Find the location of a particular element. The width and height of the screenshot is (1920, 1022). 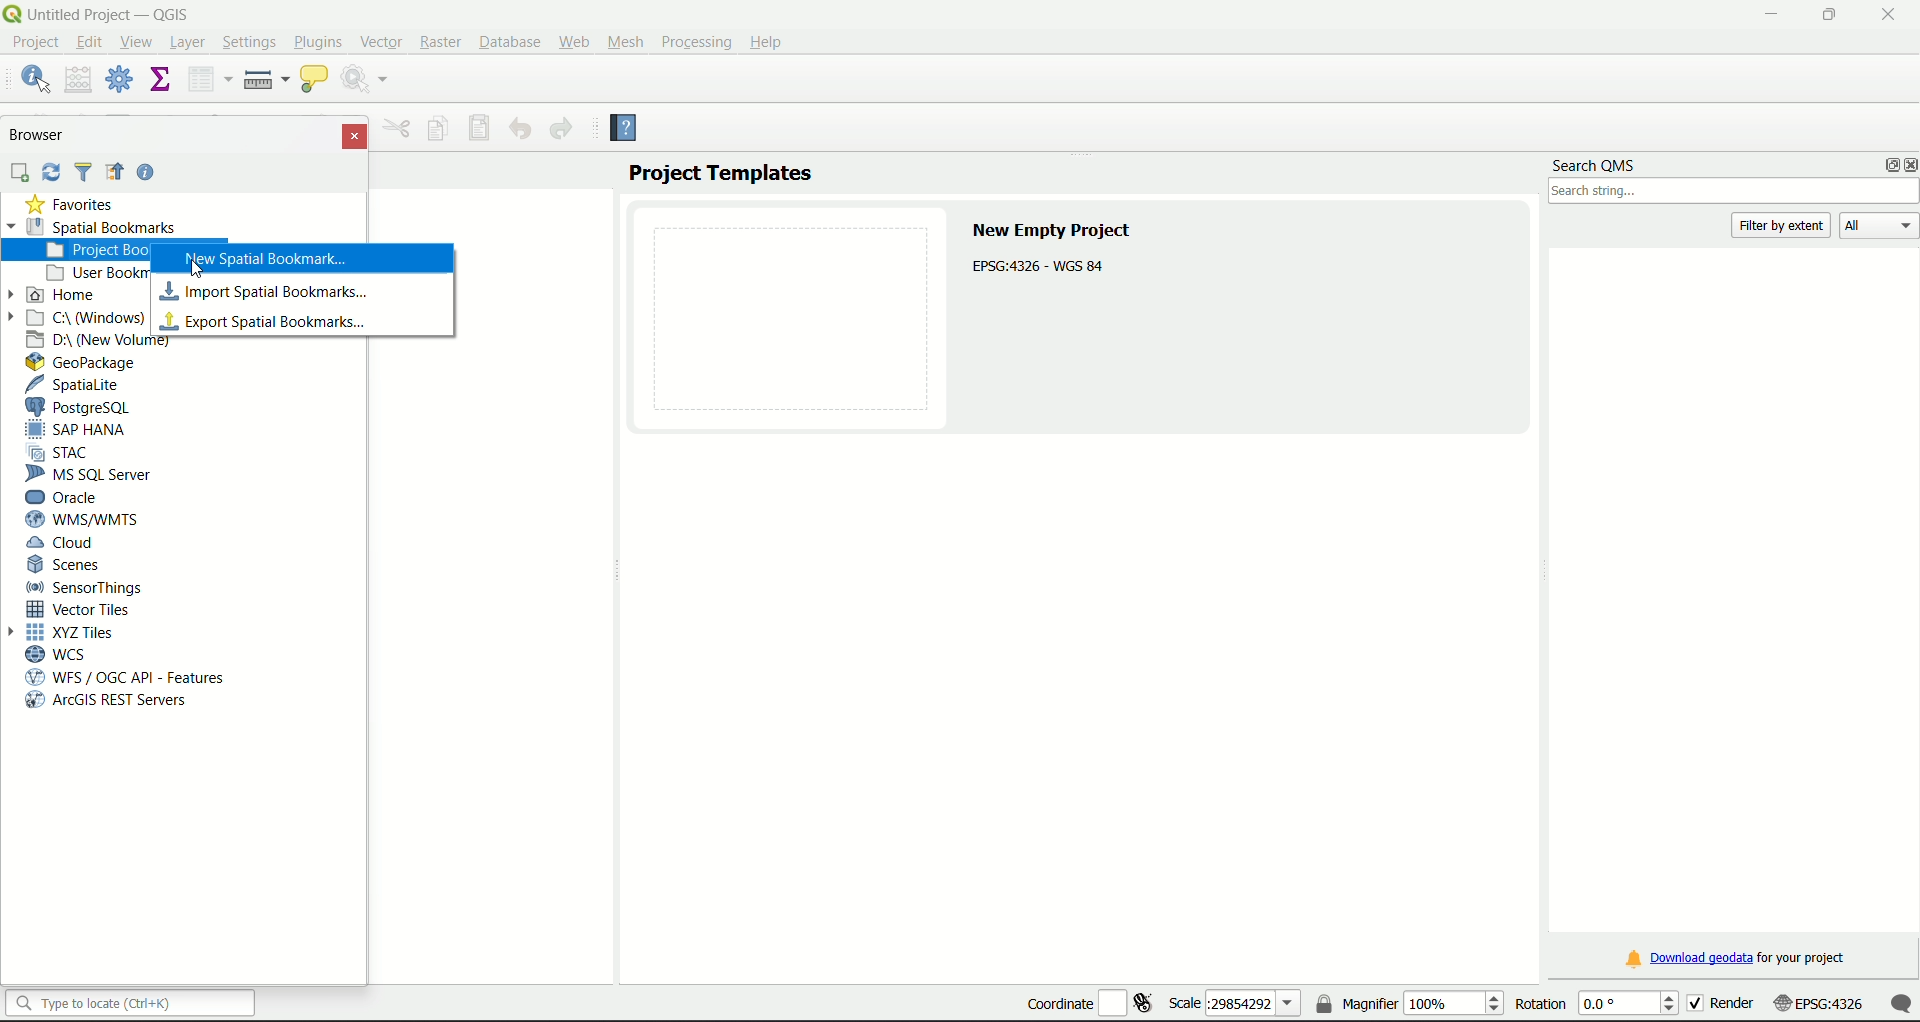

show statistical summary is located at coordinates (158, 80).